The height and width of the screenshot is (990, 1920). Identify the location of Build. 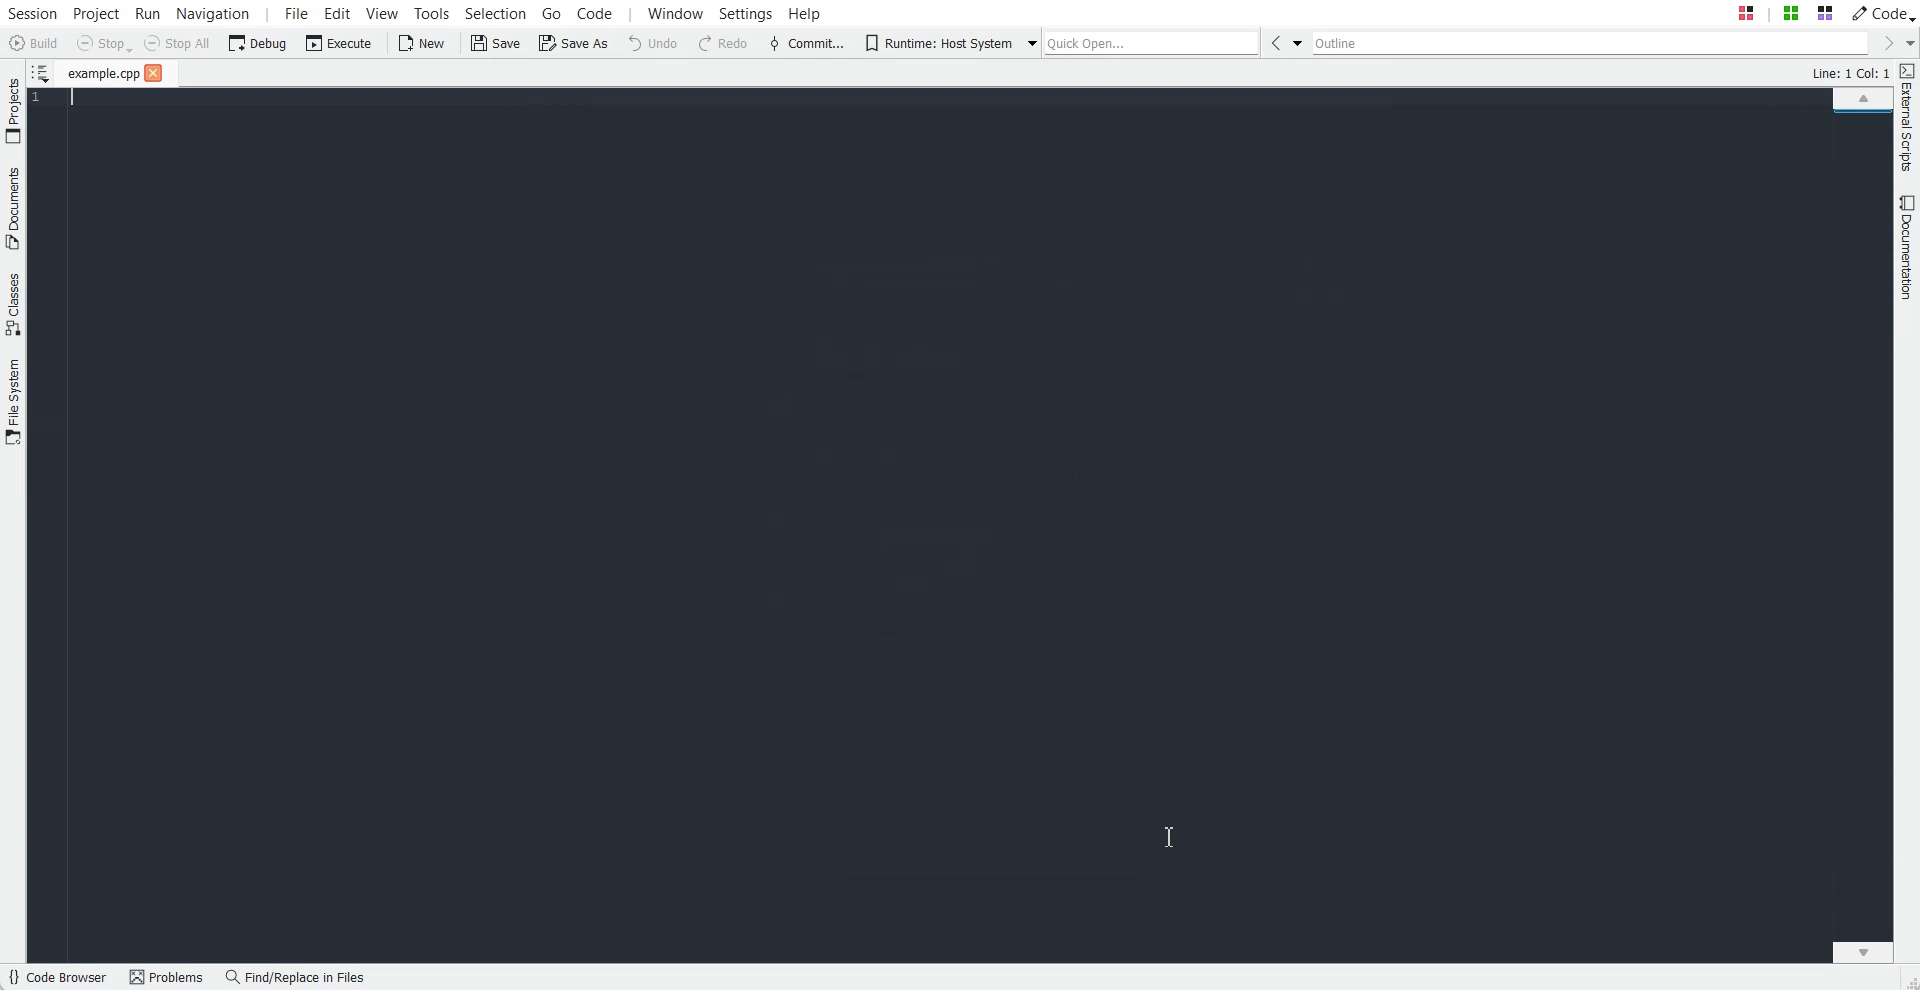
(32, 43).